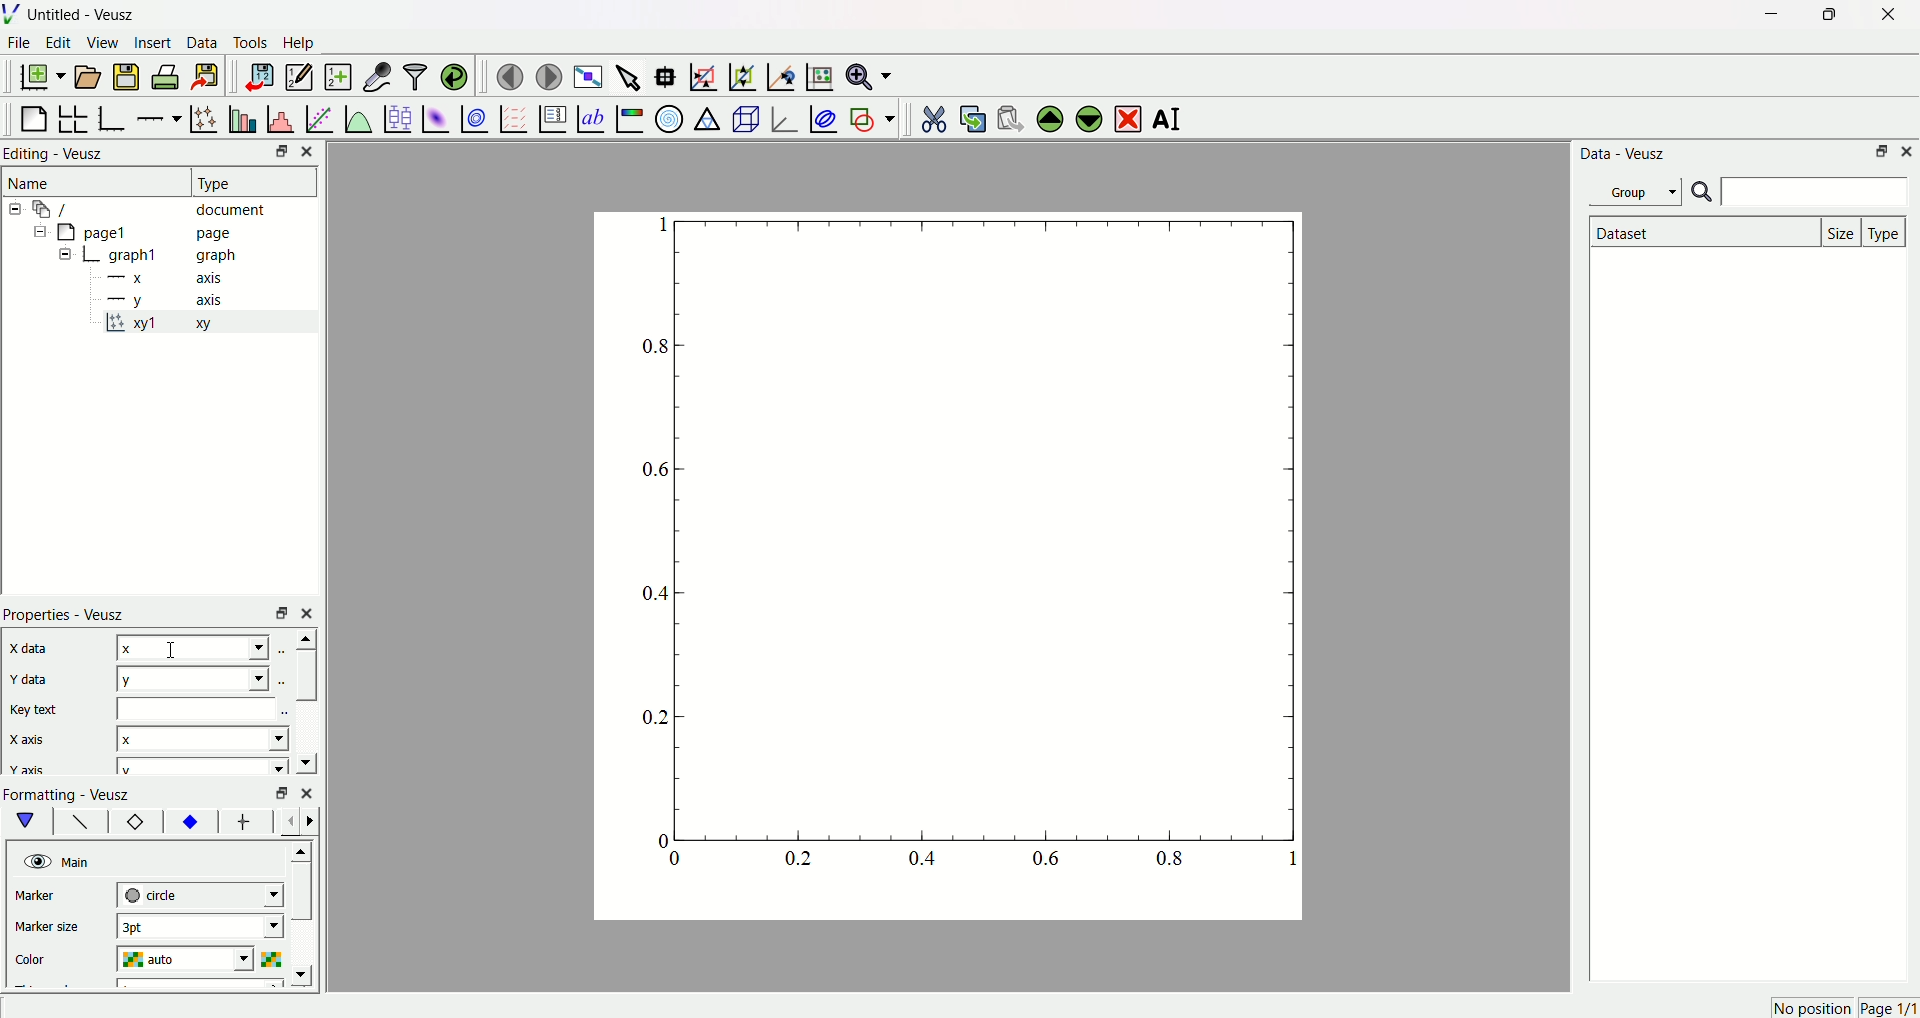 This screenshot has width=1920, height=1018. I want to click on minimise, so click(277, 793).